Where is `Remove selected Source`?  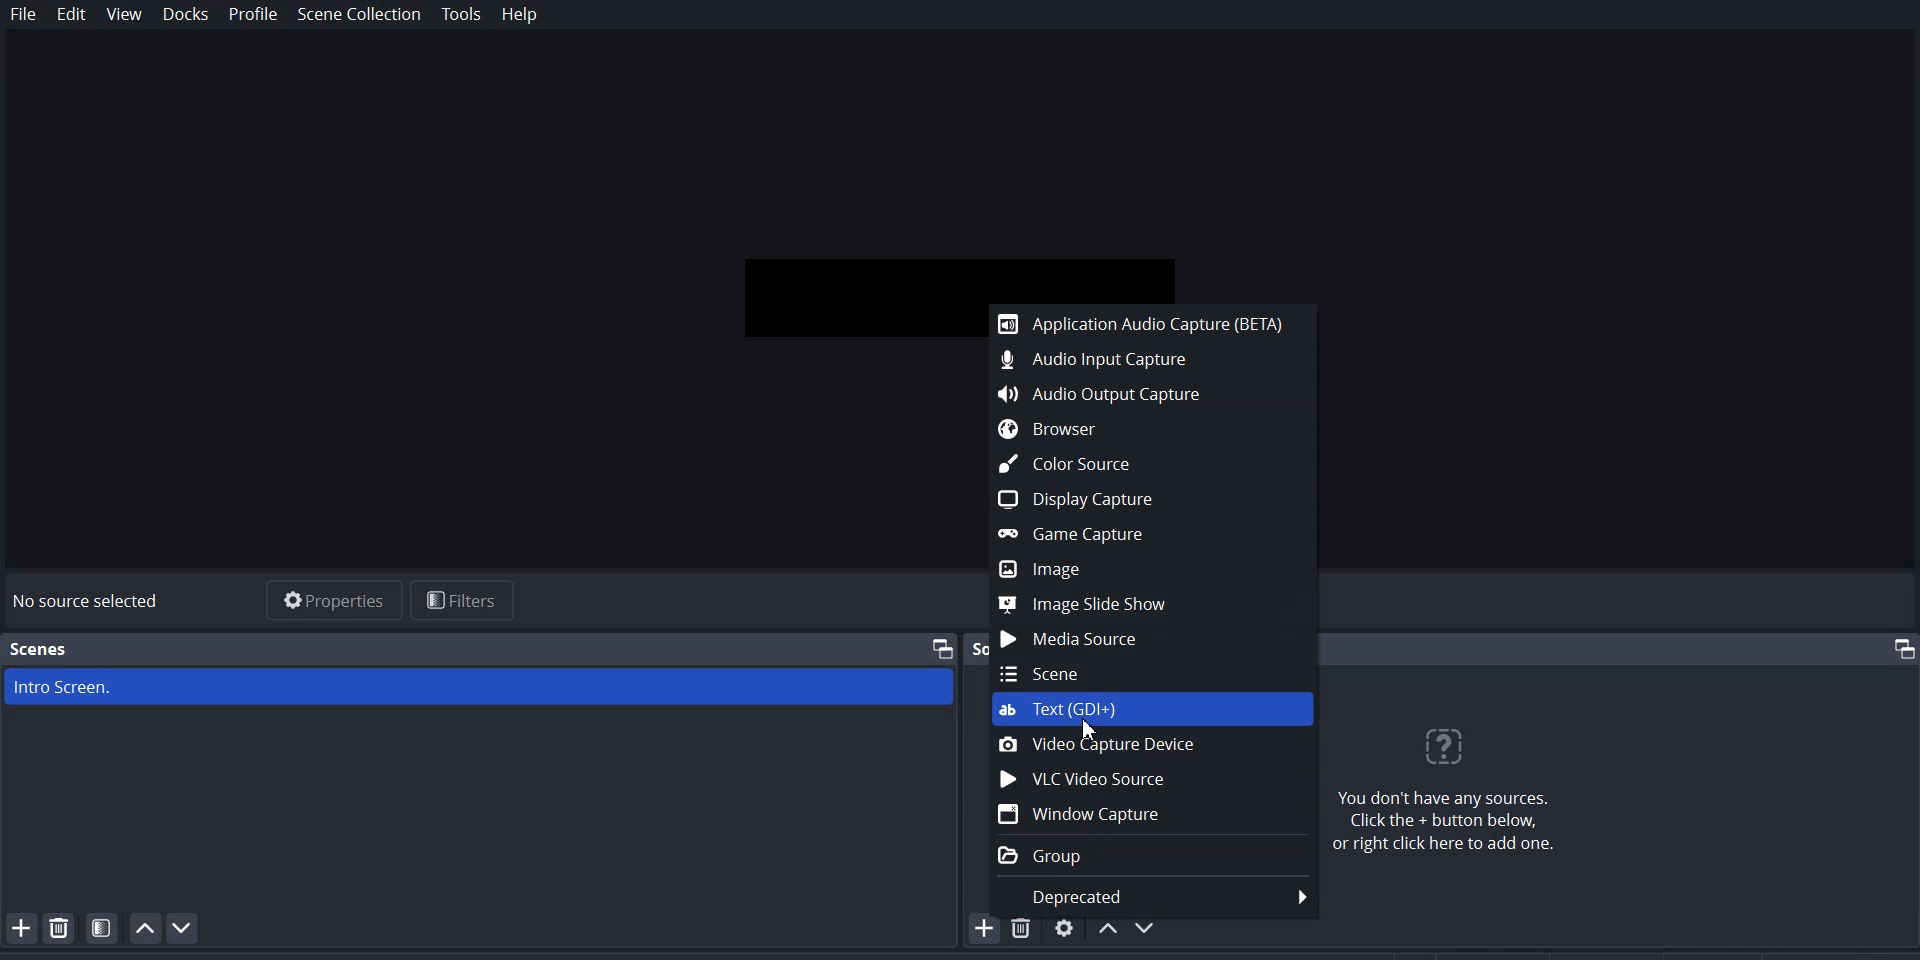 Remove selected Source is located at coordinates (1024, 927).